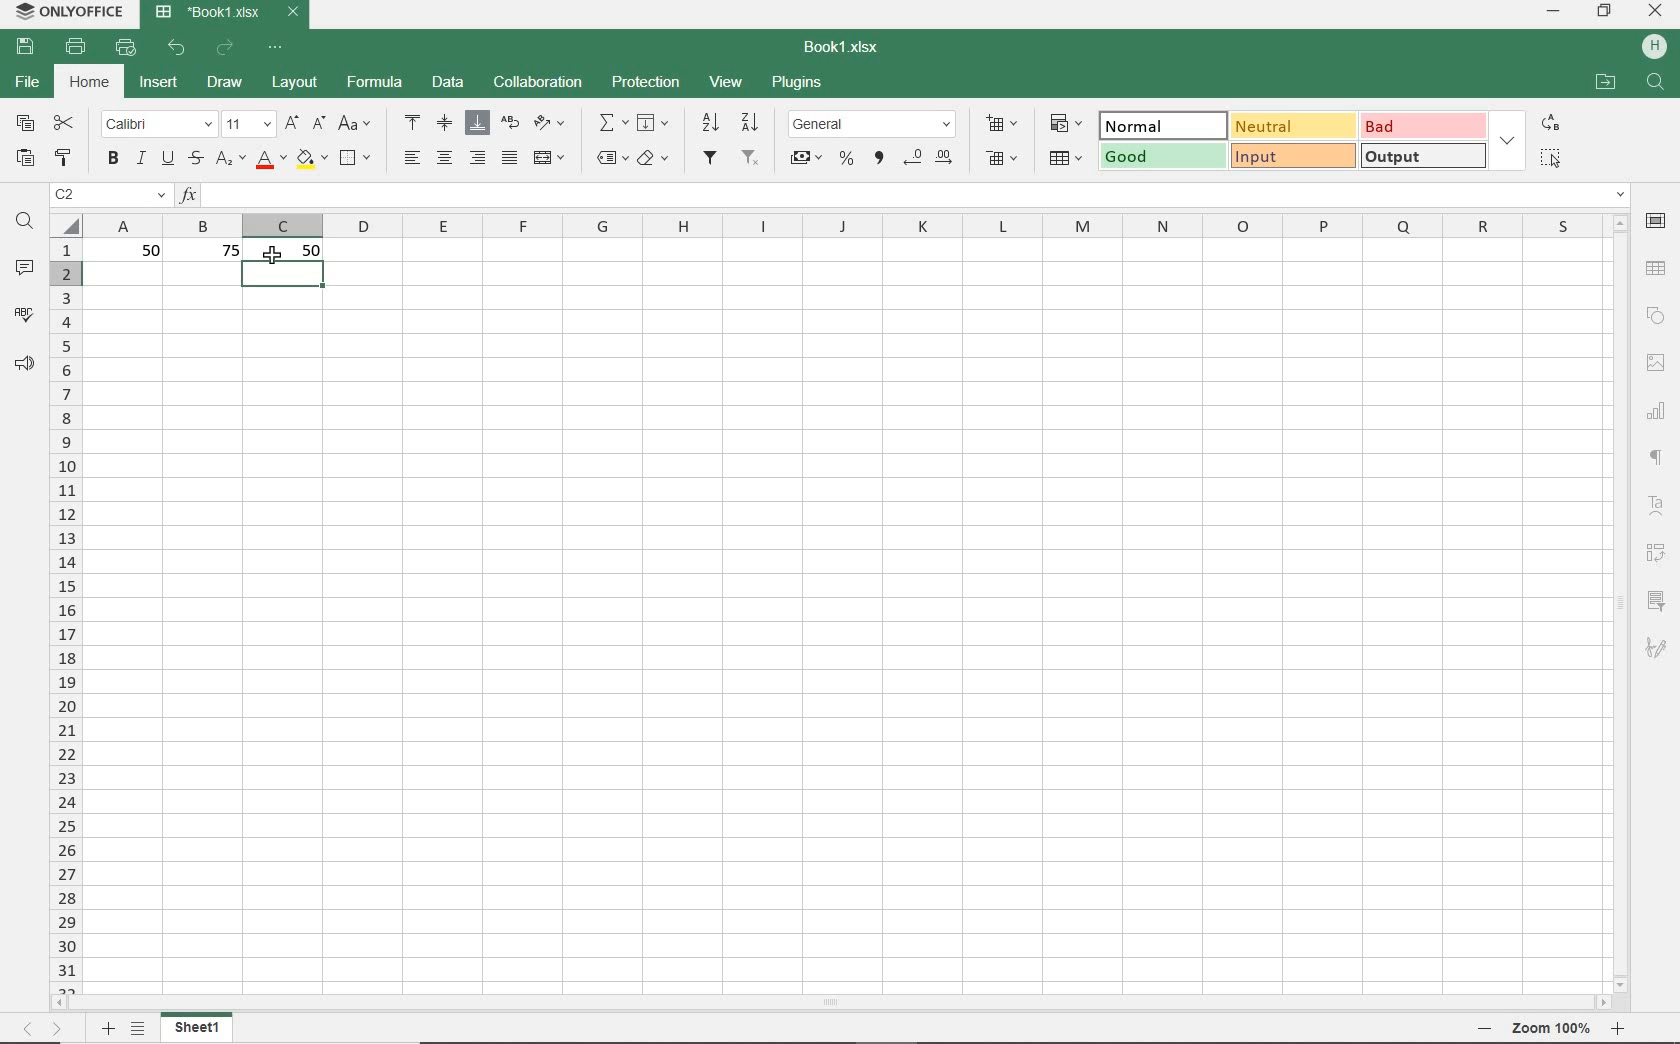 This screenshot has height=1044, width=1680. Describe the element at coordinates (229, 14) in the screenshot. I see `file name` at that location.